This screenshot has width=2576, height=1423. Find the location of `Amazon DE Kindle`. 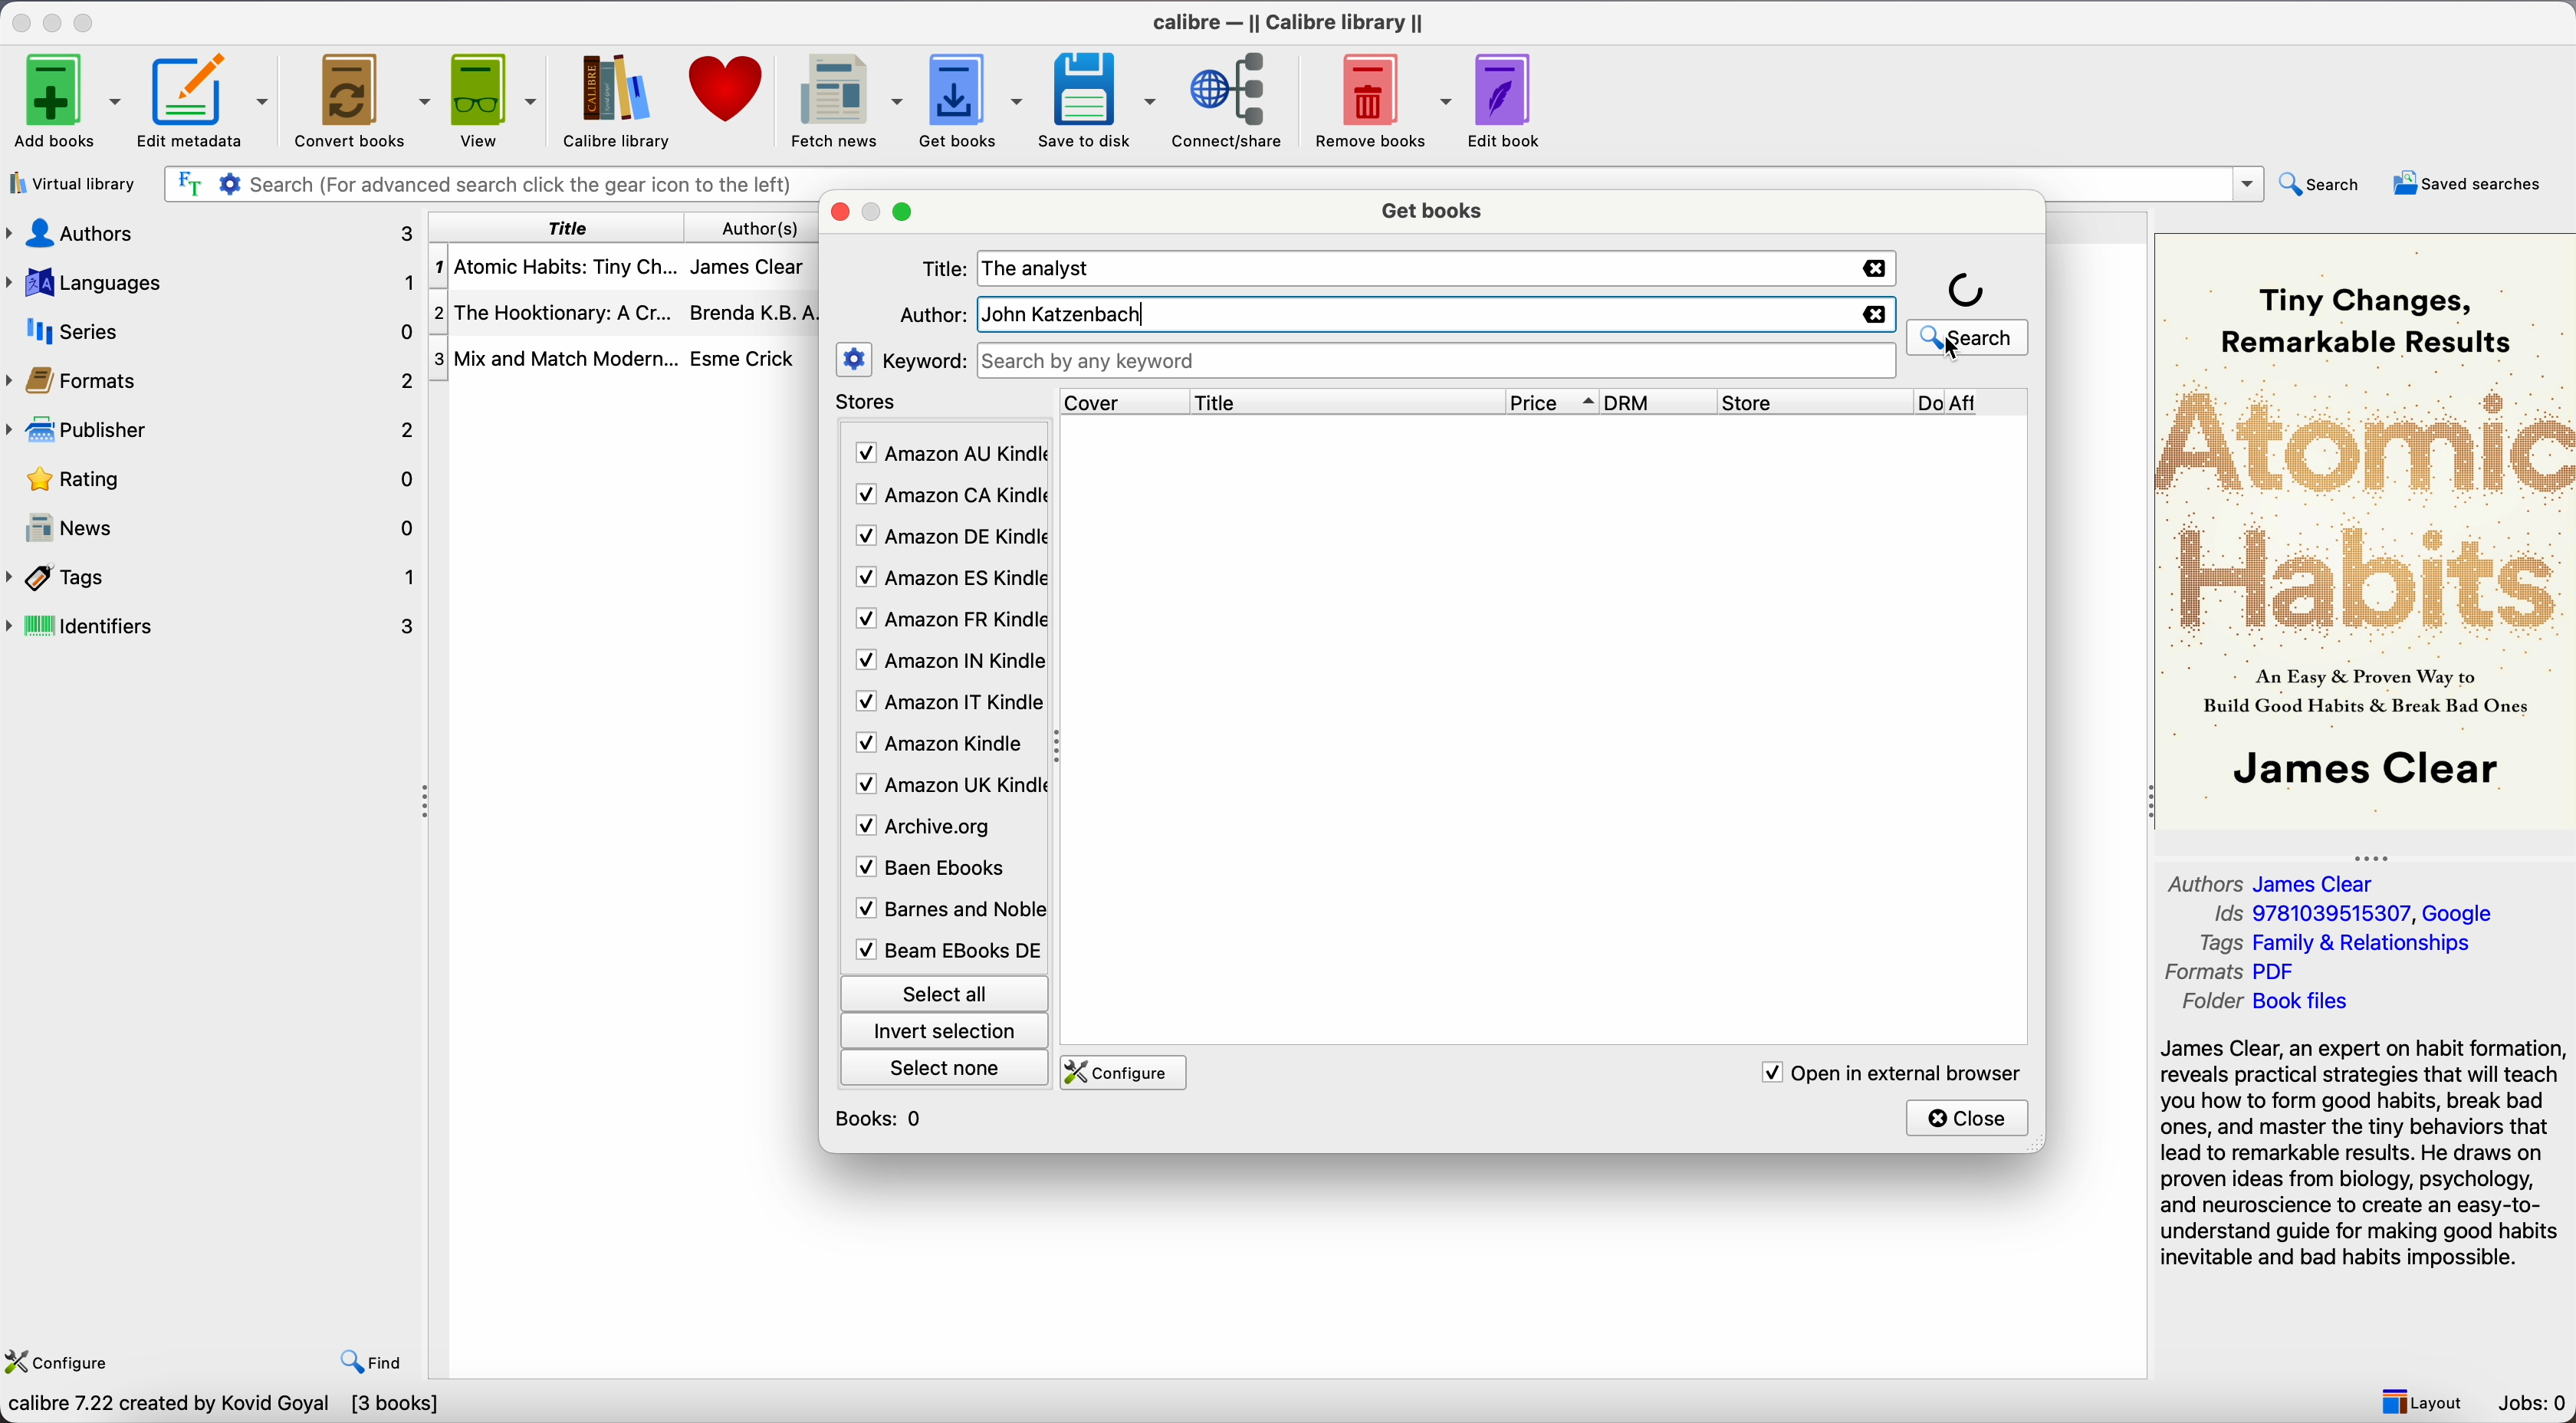

Amazon DE Kindle is located at coordinates (948, 539).